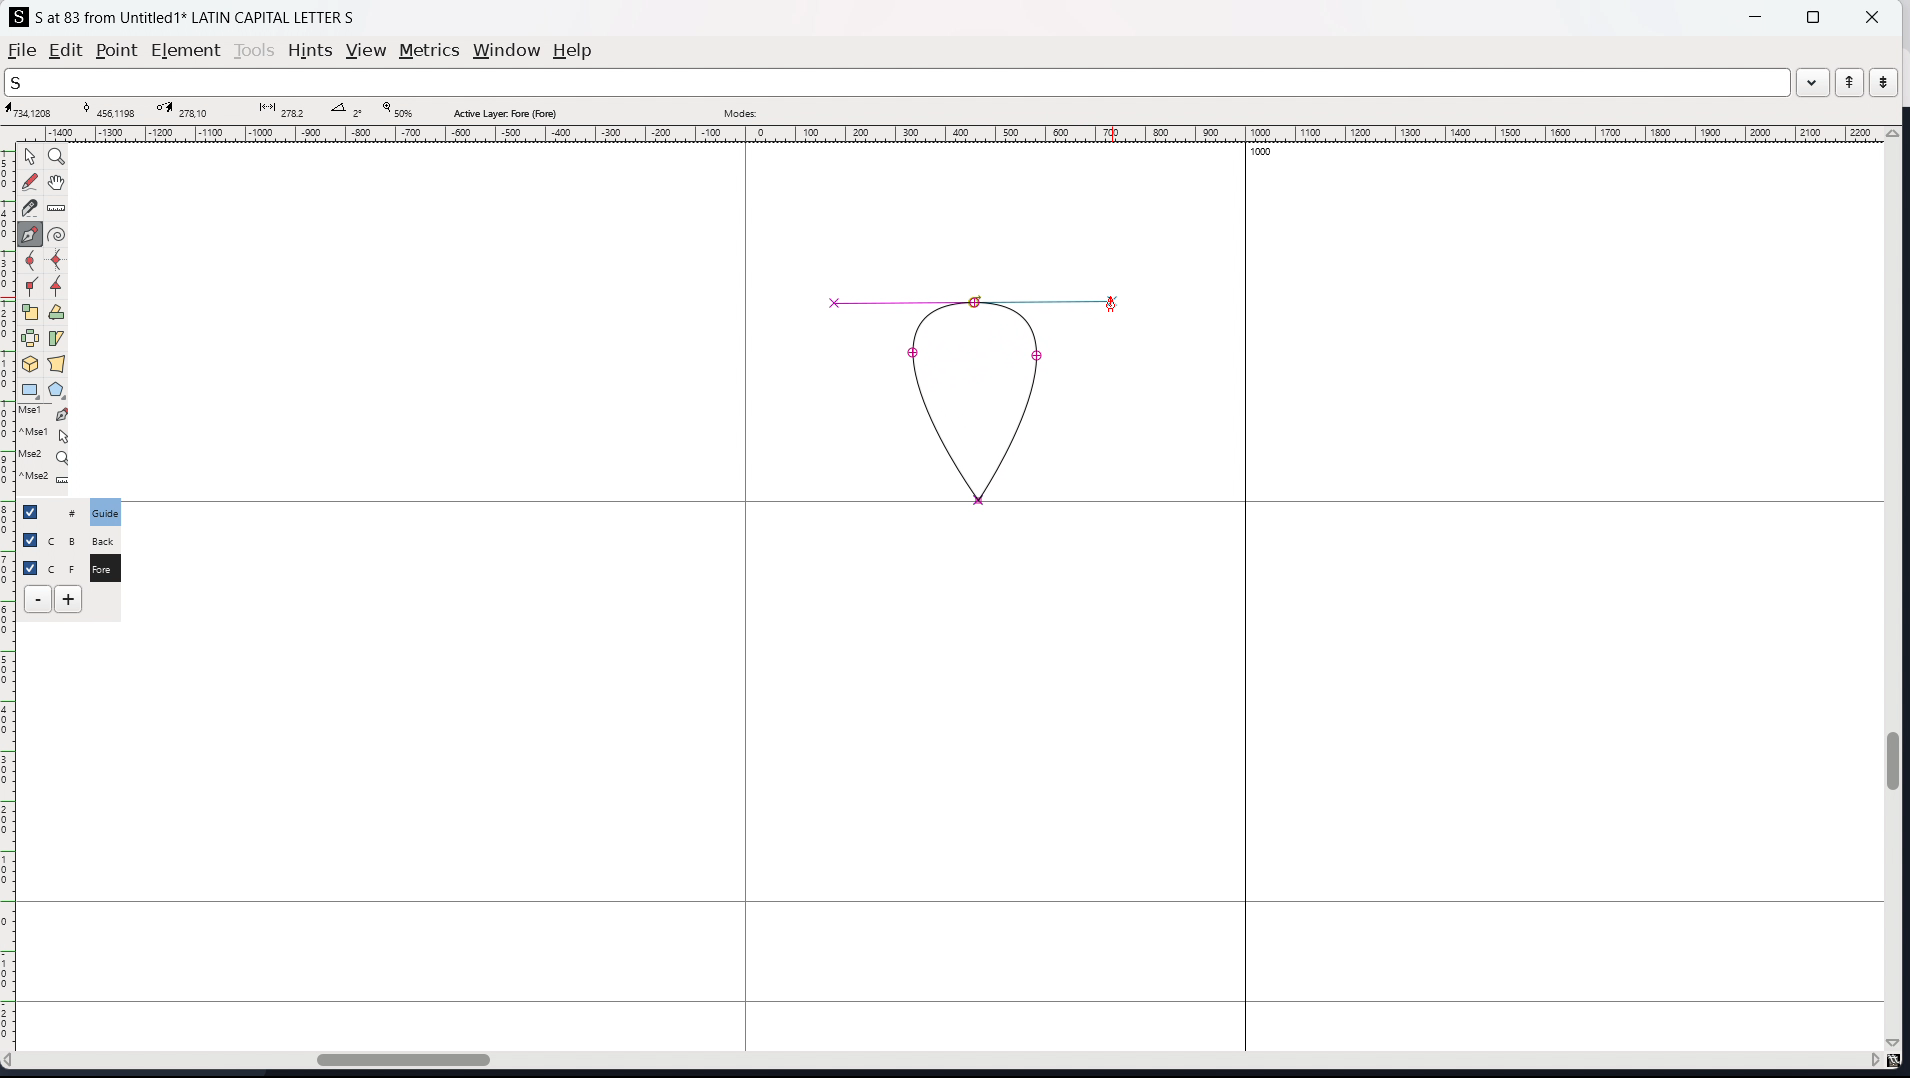  I want to click on add a tangent point, so click(57, 287).